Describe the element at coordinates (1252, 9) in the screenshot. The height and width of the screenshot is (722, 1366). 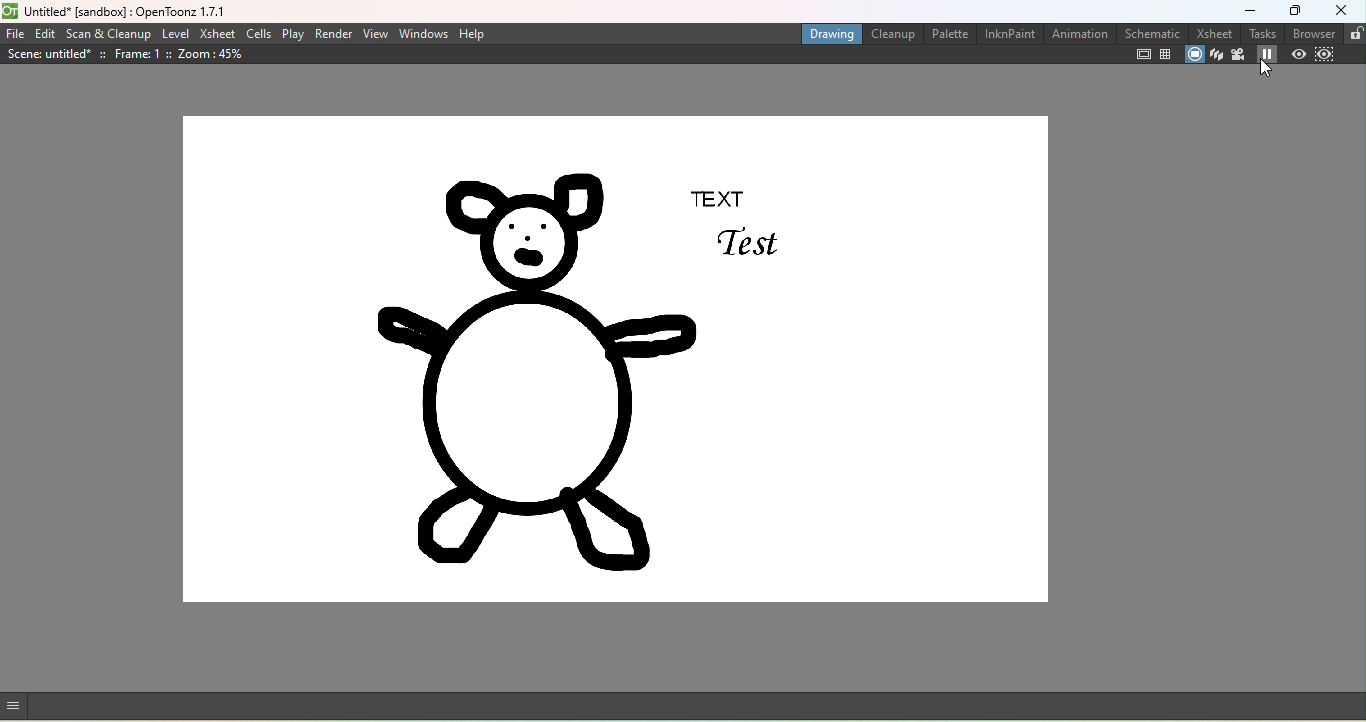
I see `Minimize` at that location.